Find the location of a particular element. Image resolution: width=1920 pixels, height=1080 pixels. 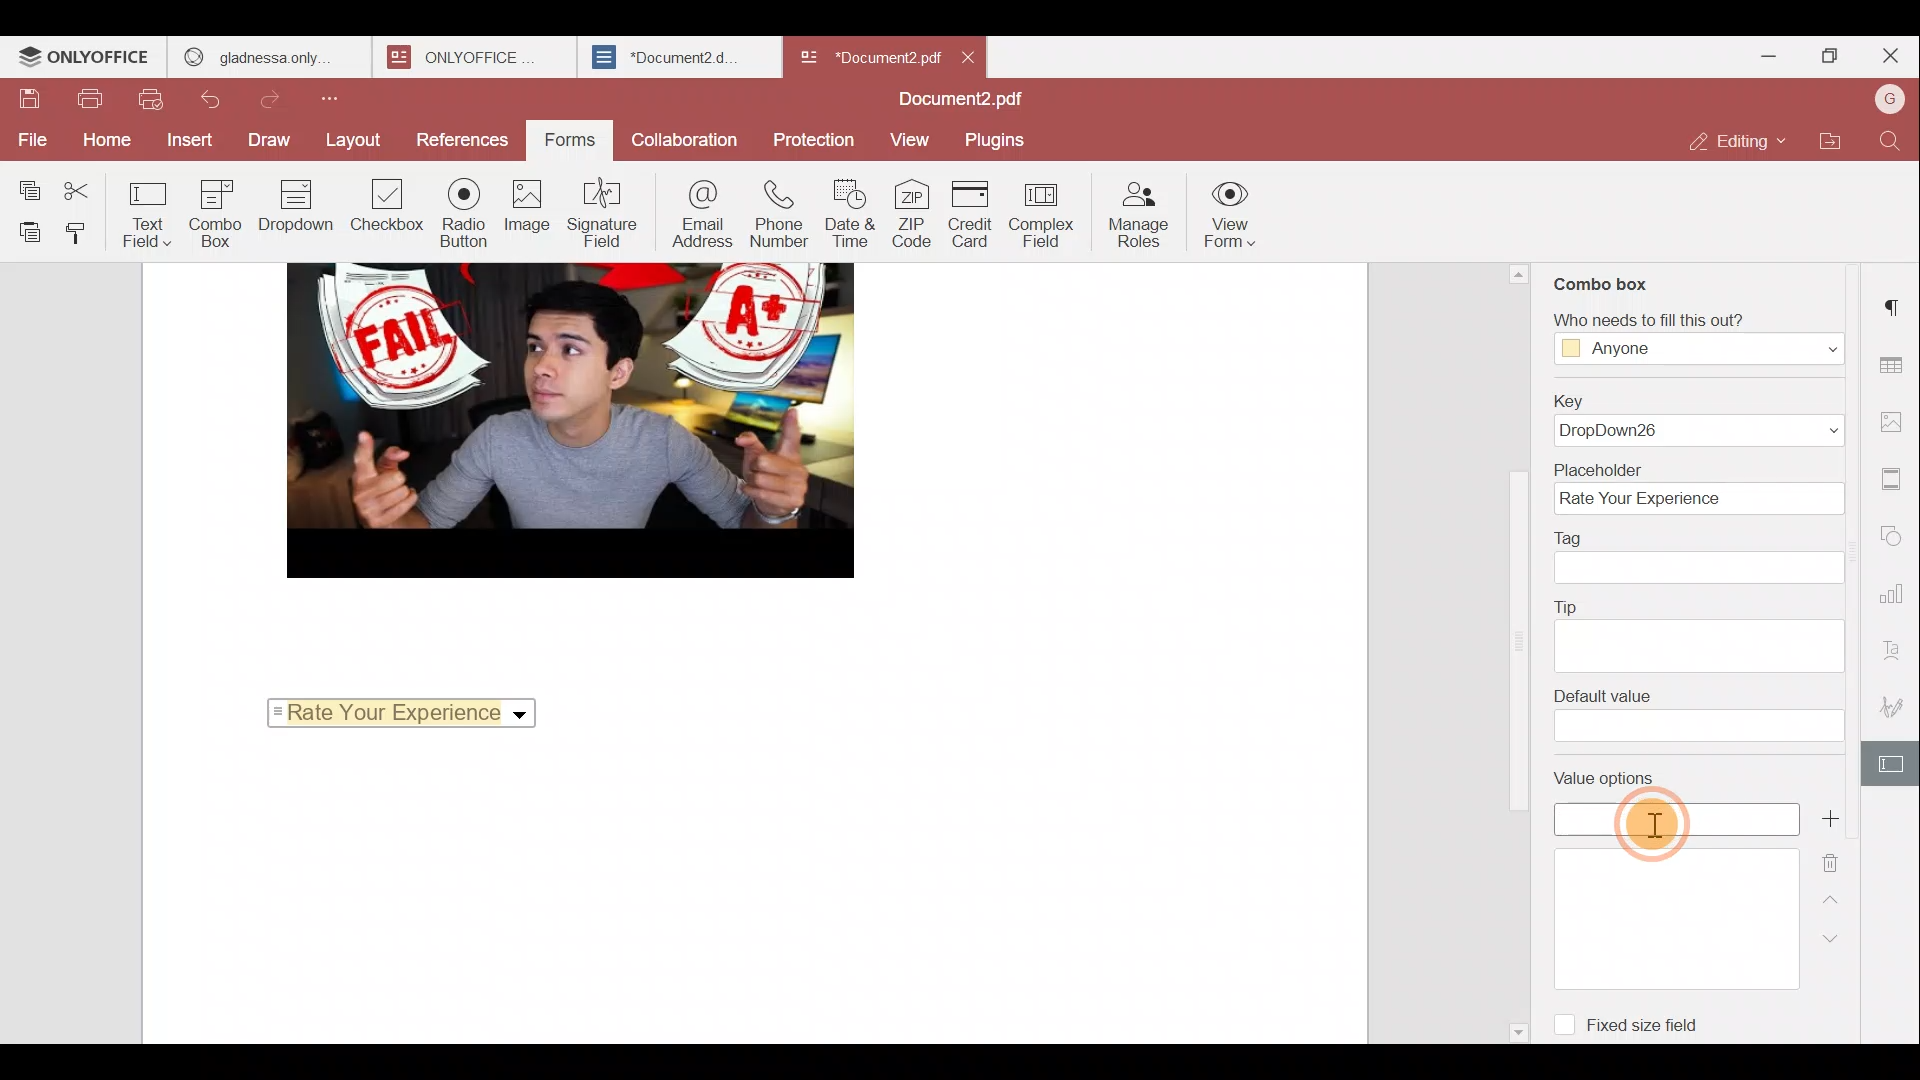

Form settings is located at coordinates (1892, 763).